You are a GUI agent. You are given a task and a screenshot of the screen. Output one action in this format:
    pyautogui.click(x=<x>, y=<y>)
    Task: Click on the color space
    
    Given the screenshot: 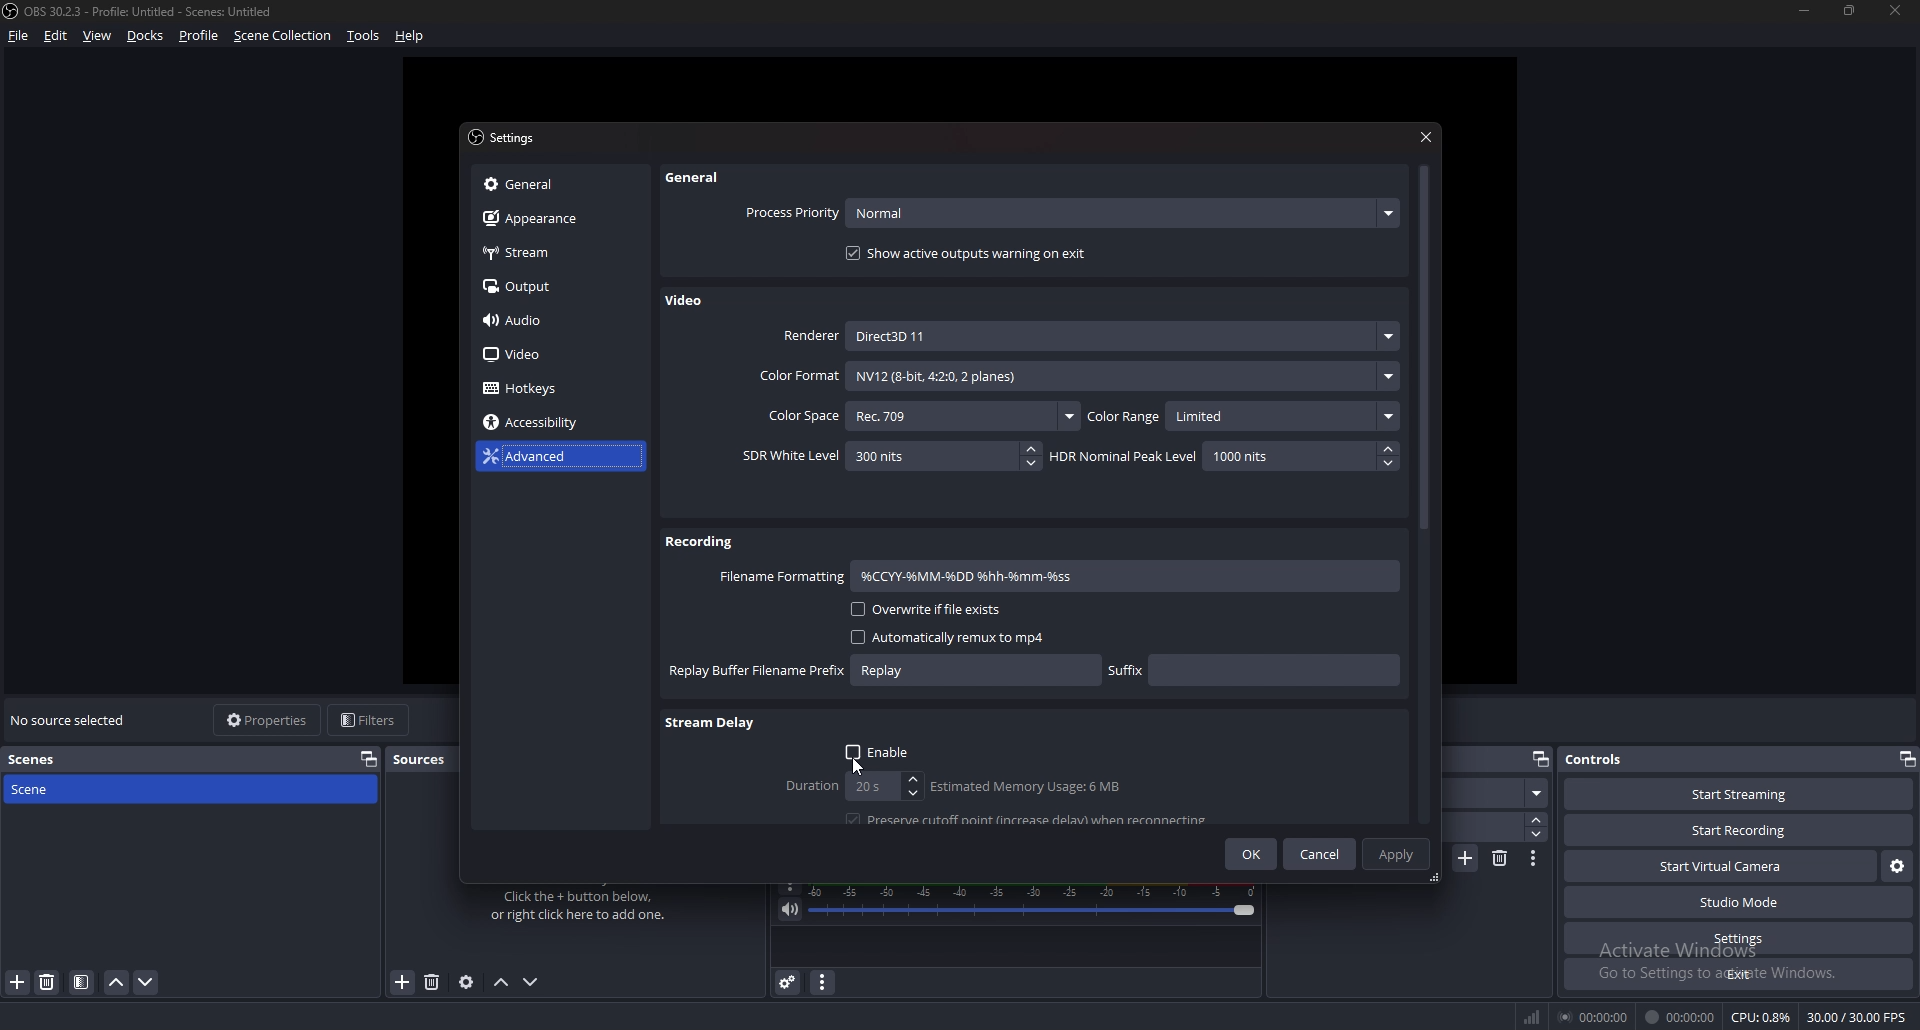 What is the action you would take?
    pyautogui.click(x=921, y=415)
    